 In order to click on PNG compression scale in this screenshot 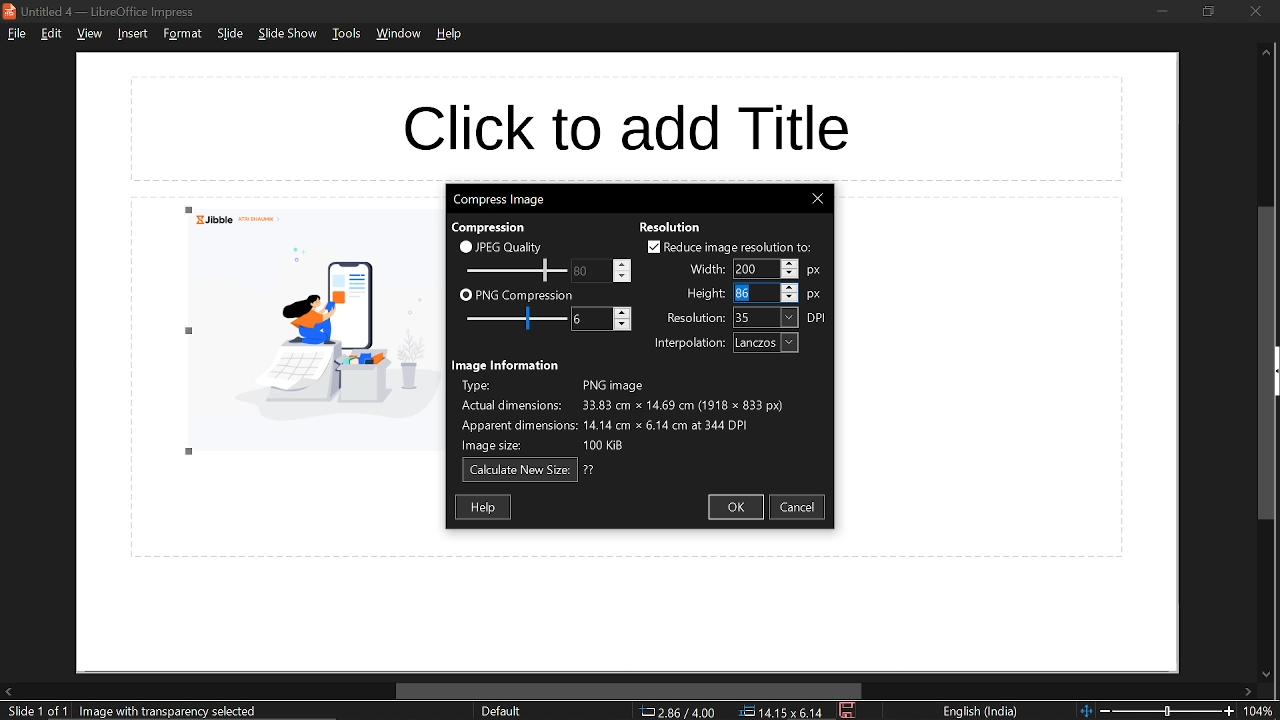, I will do `click(589, 271)`.